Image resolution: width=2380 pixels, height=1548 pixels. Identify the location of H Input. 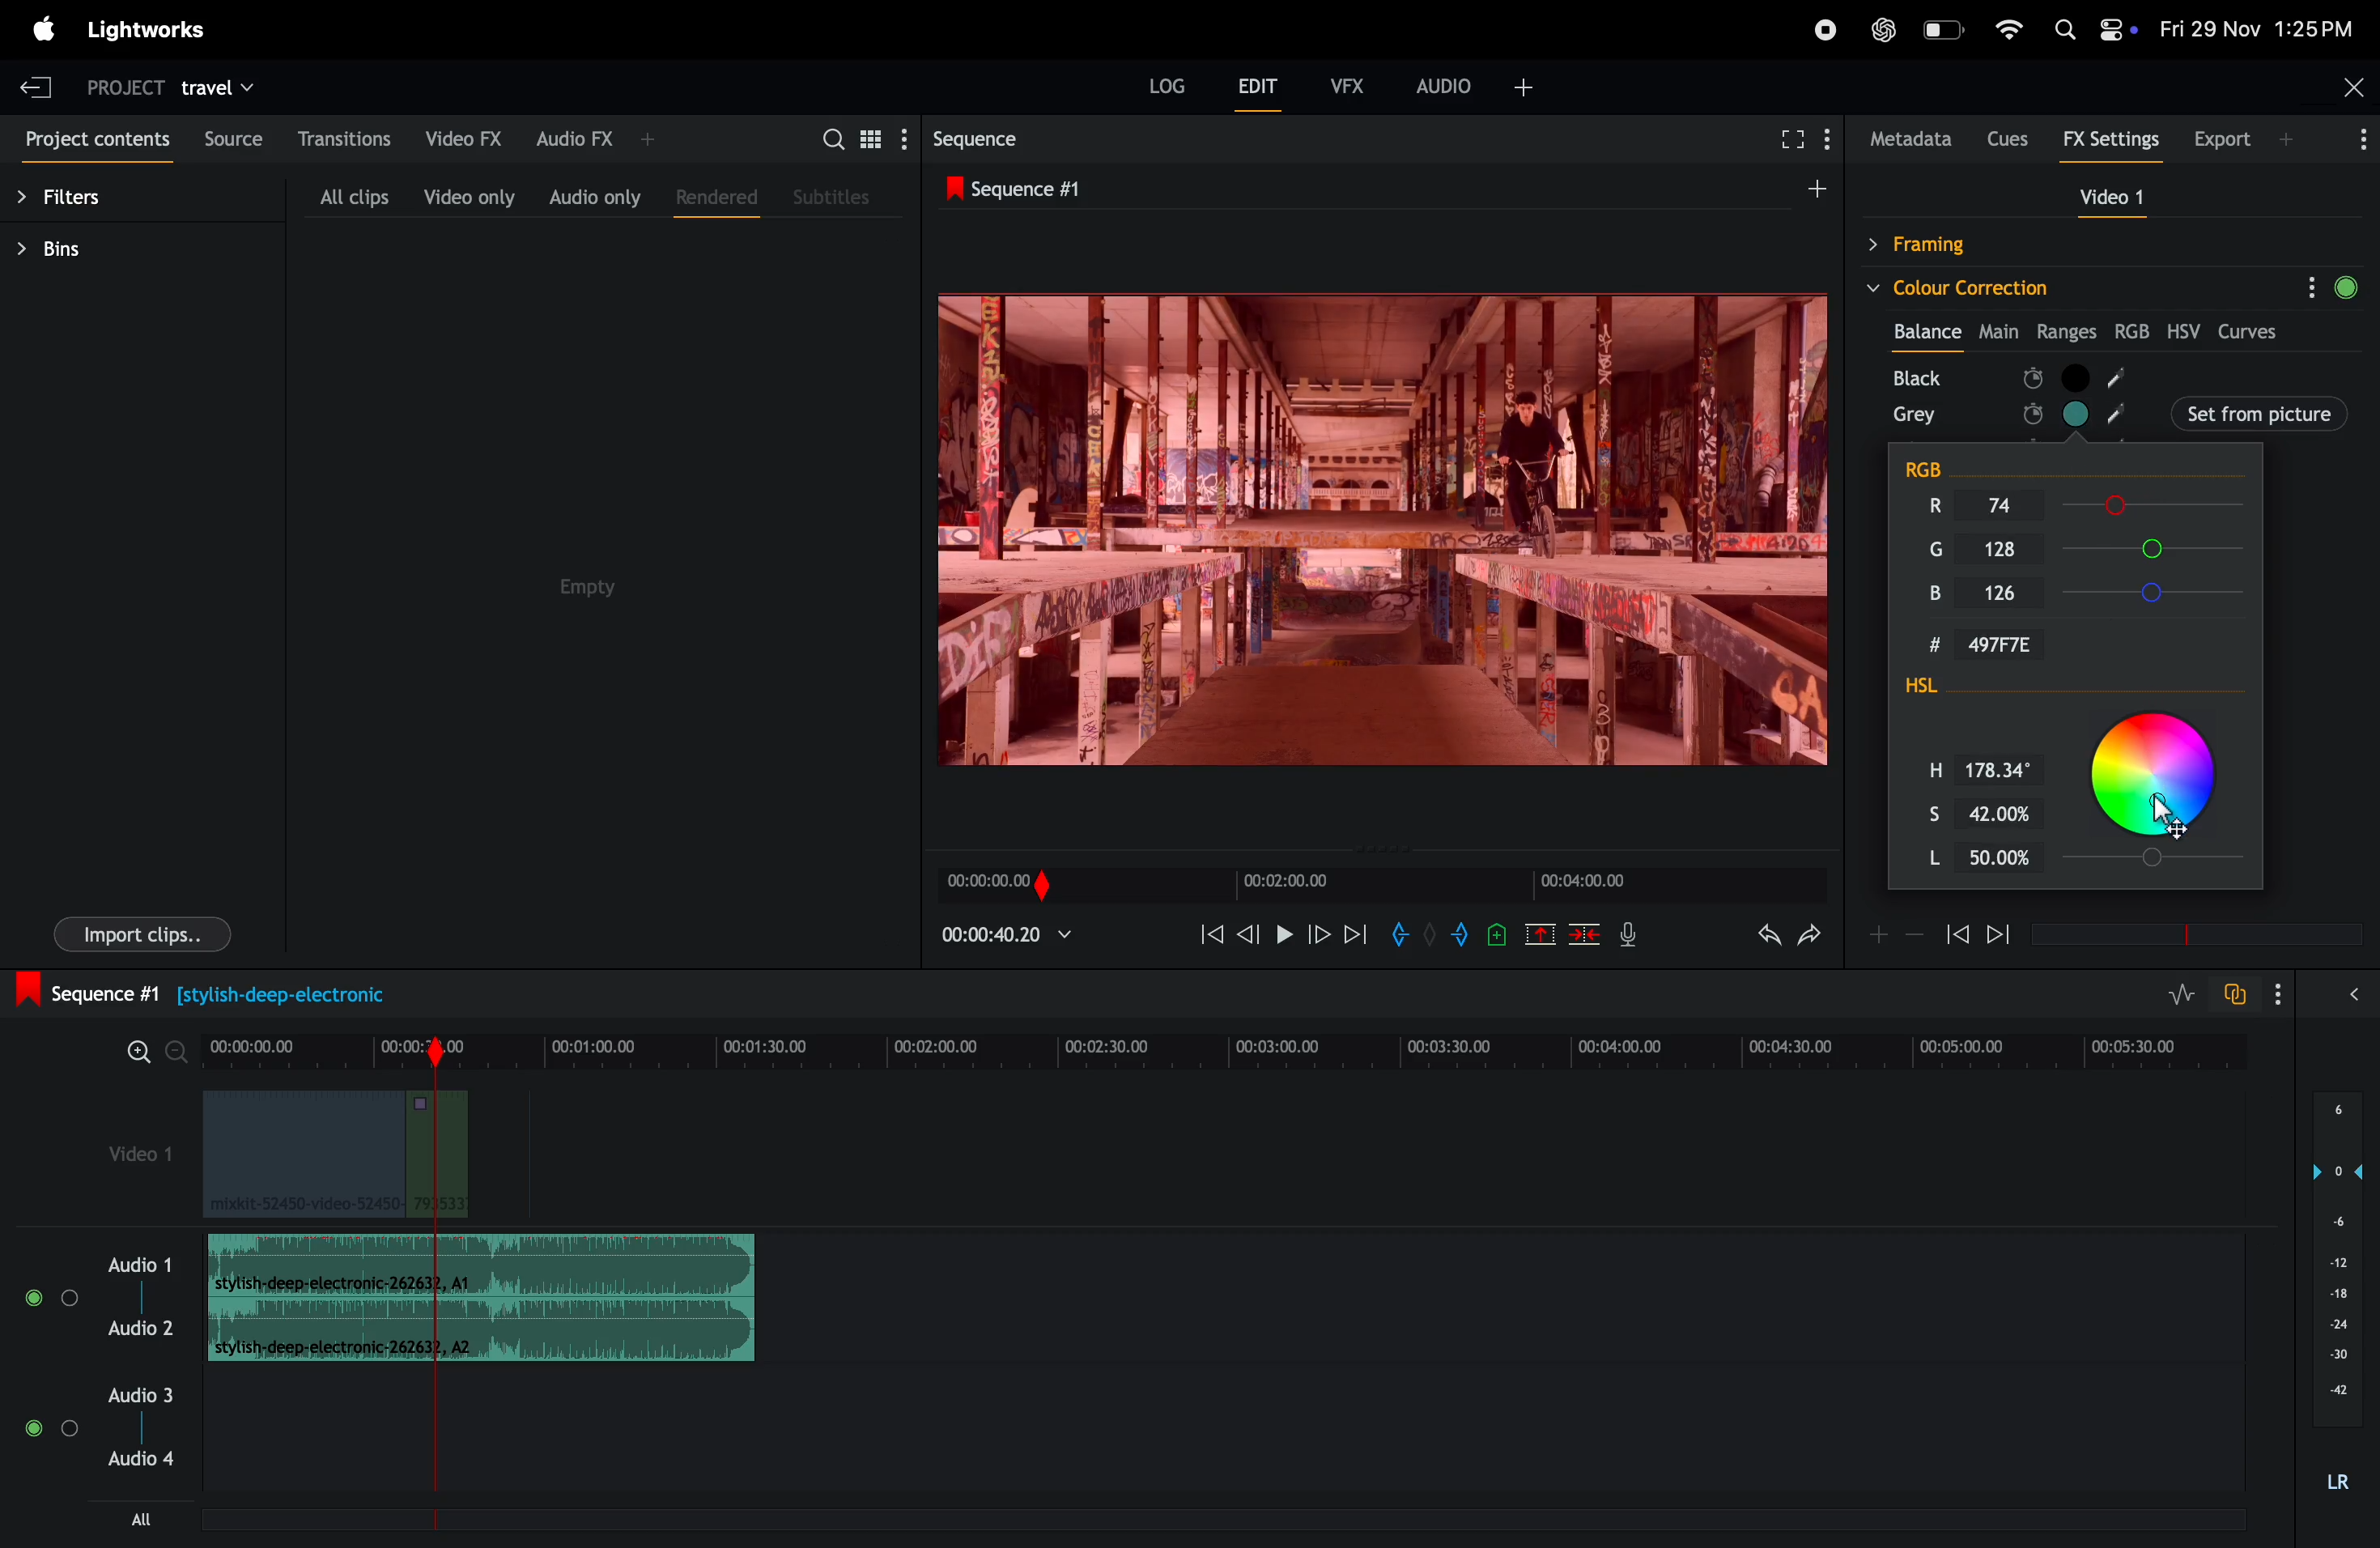
(2003, 767).